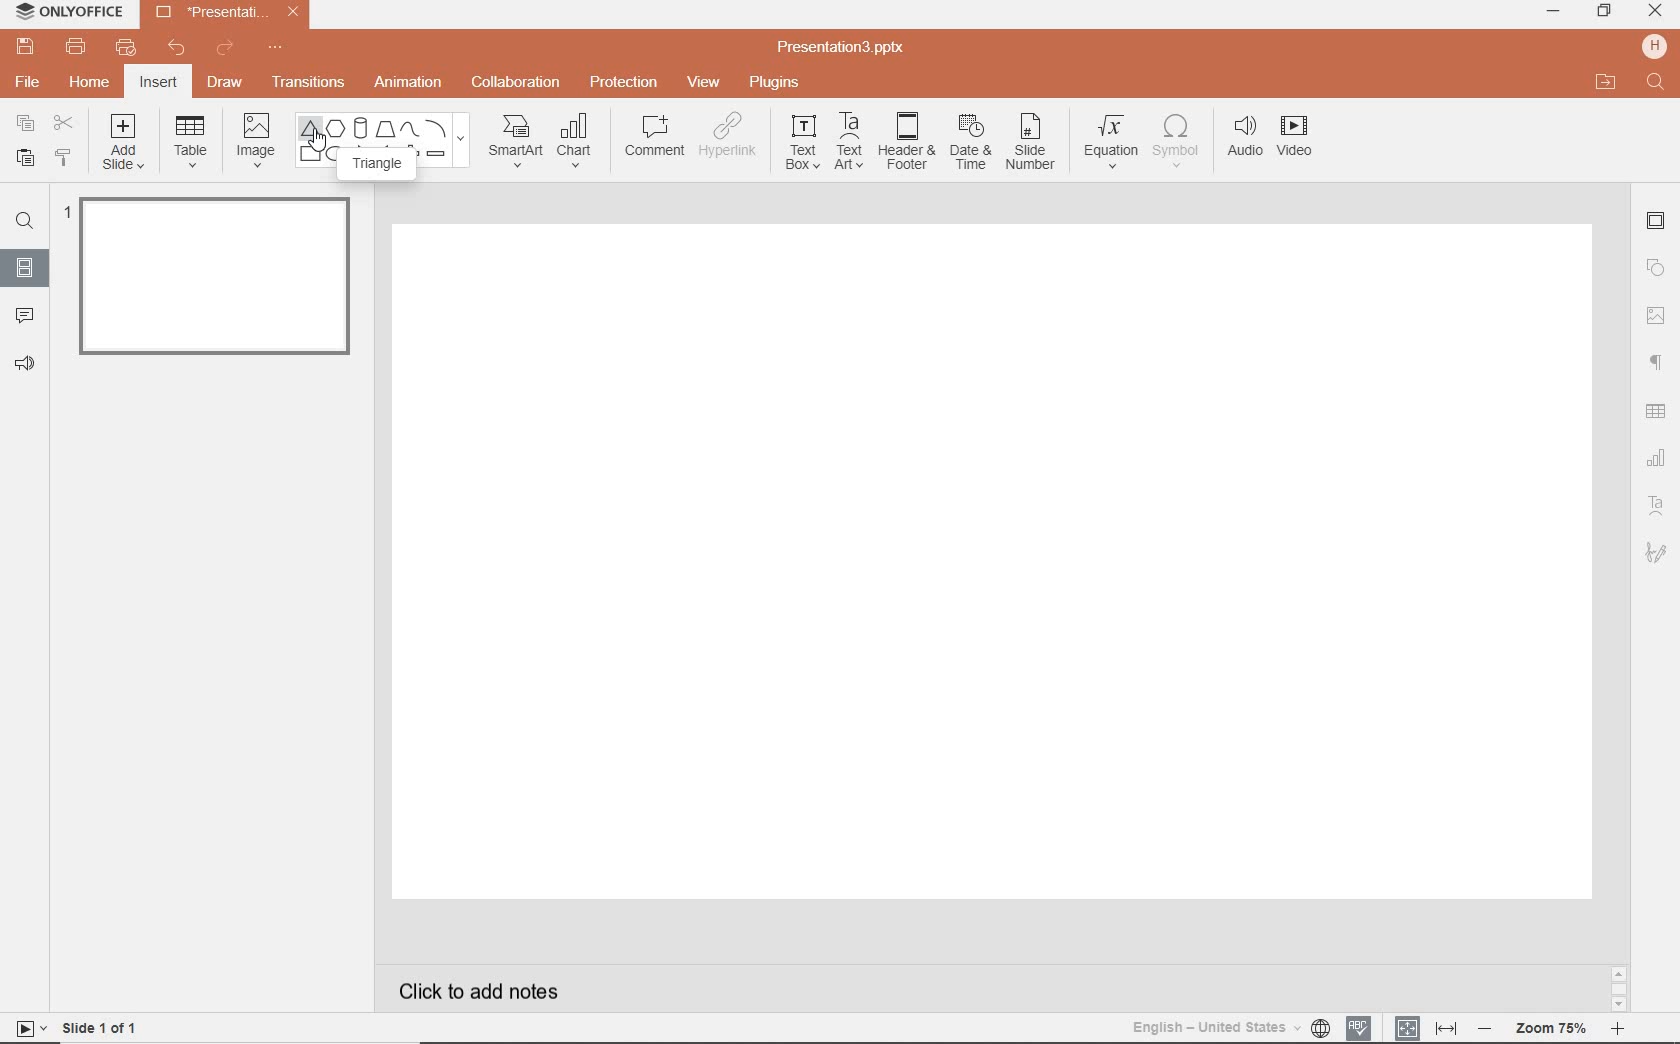 Image resolution: width=1680 pixels, height=1044 pixels. Describe the element at coordinates (1655, 12) in the screenshot. I see `CLOSE` at that location.